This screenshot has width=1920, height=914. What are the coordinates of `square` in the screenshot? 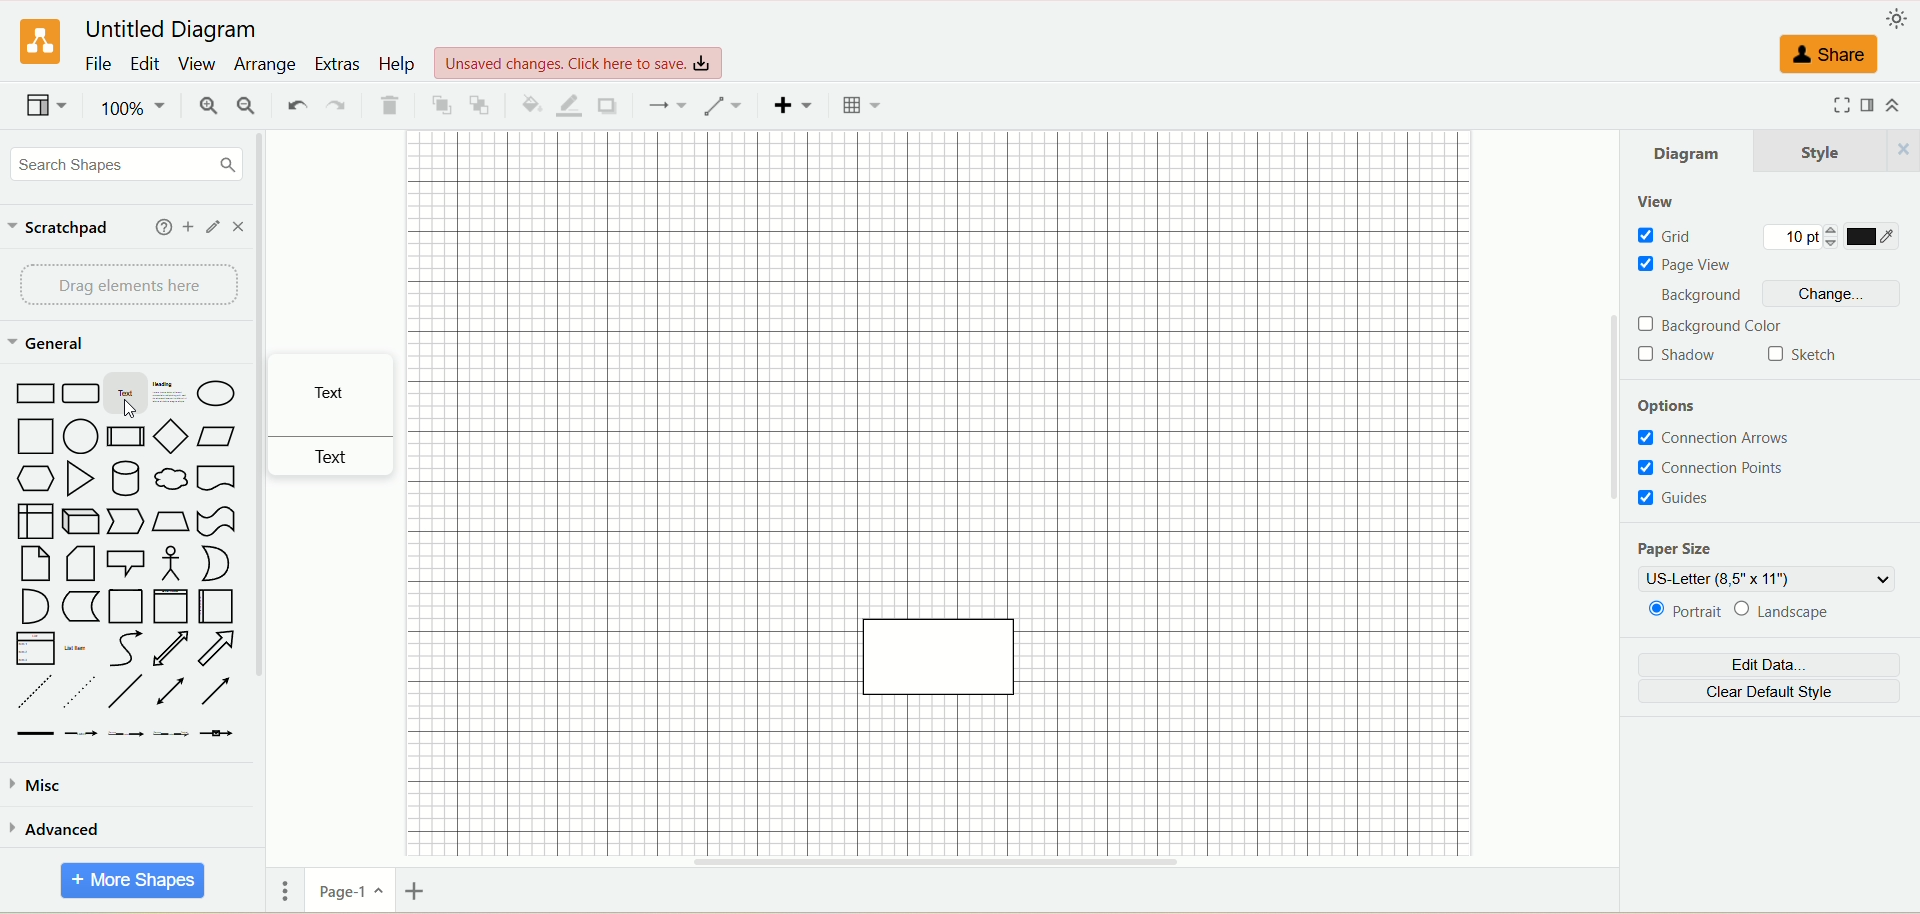 It's located at (37, 438).